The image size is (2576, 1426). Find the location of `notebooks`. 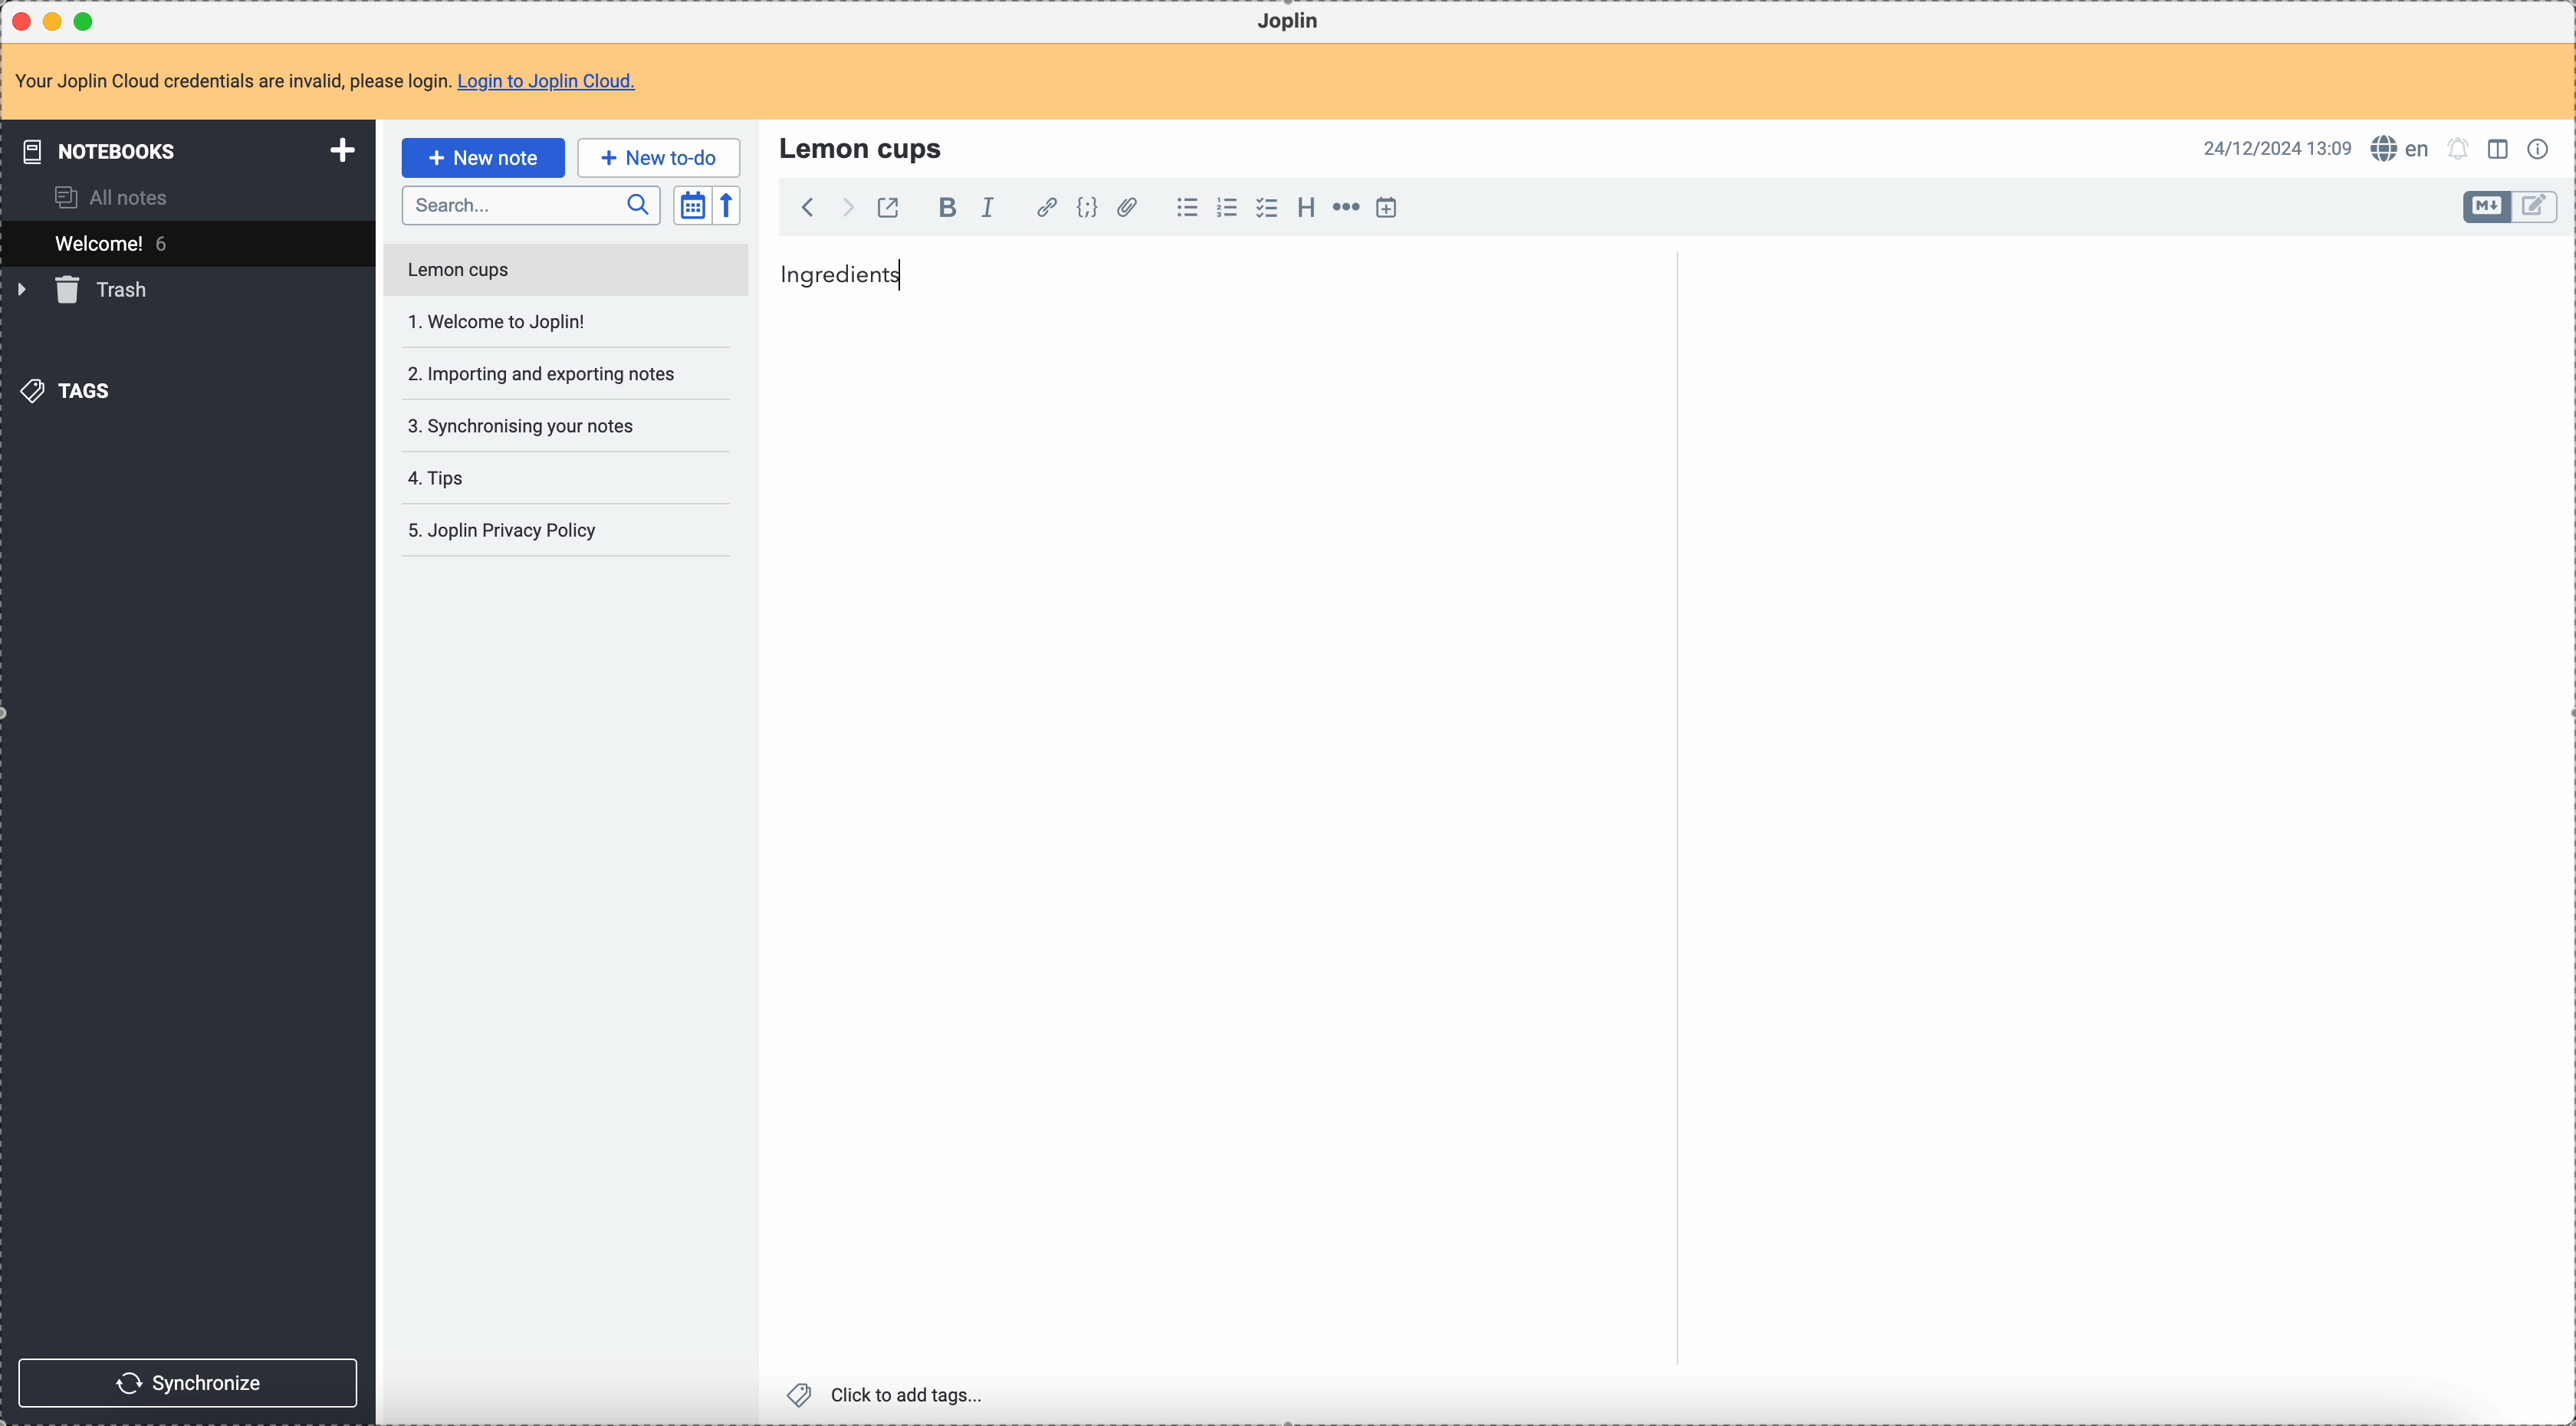

notebooks is located at coordinates (192, 150).